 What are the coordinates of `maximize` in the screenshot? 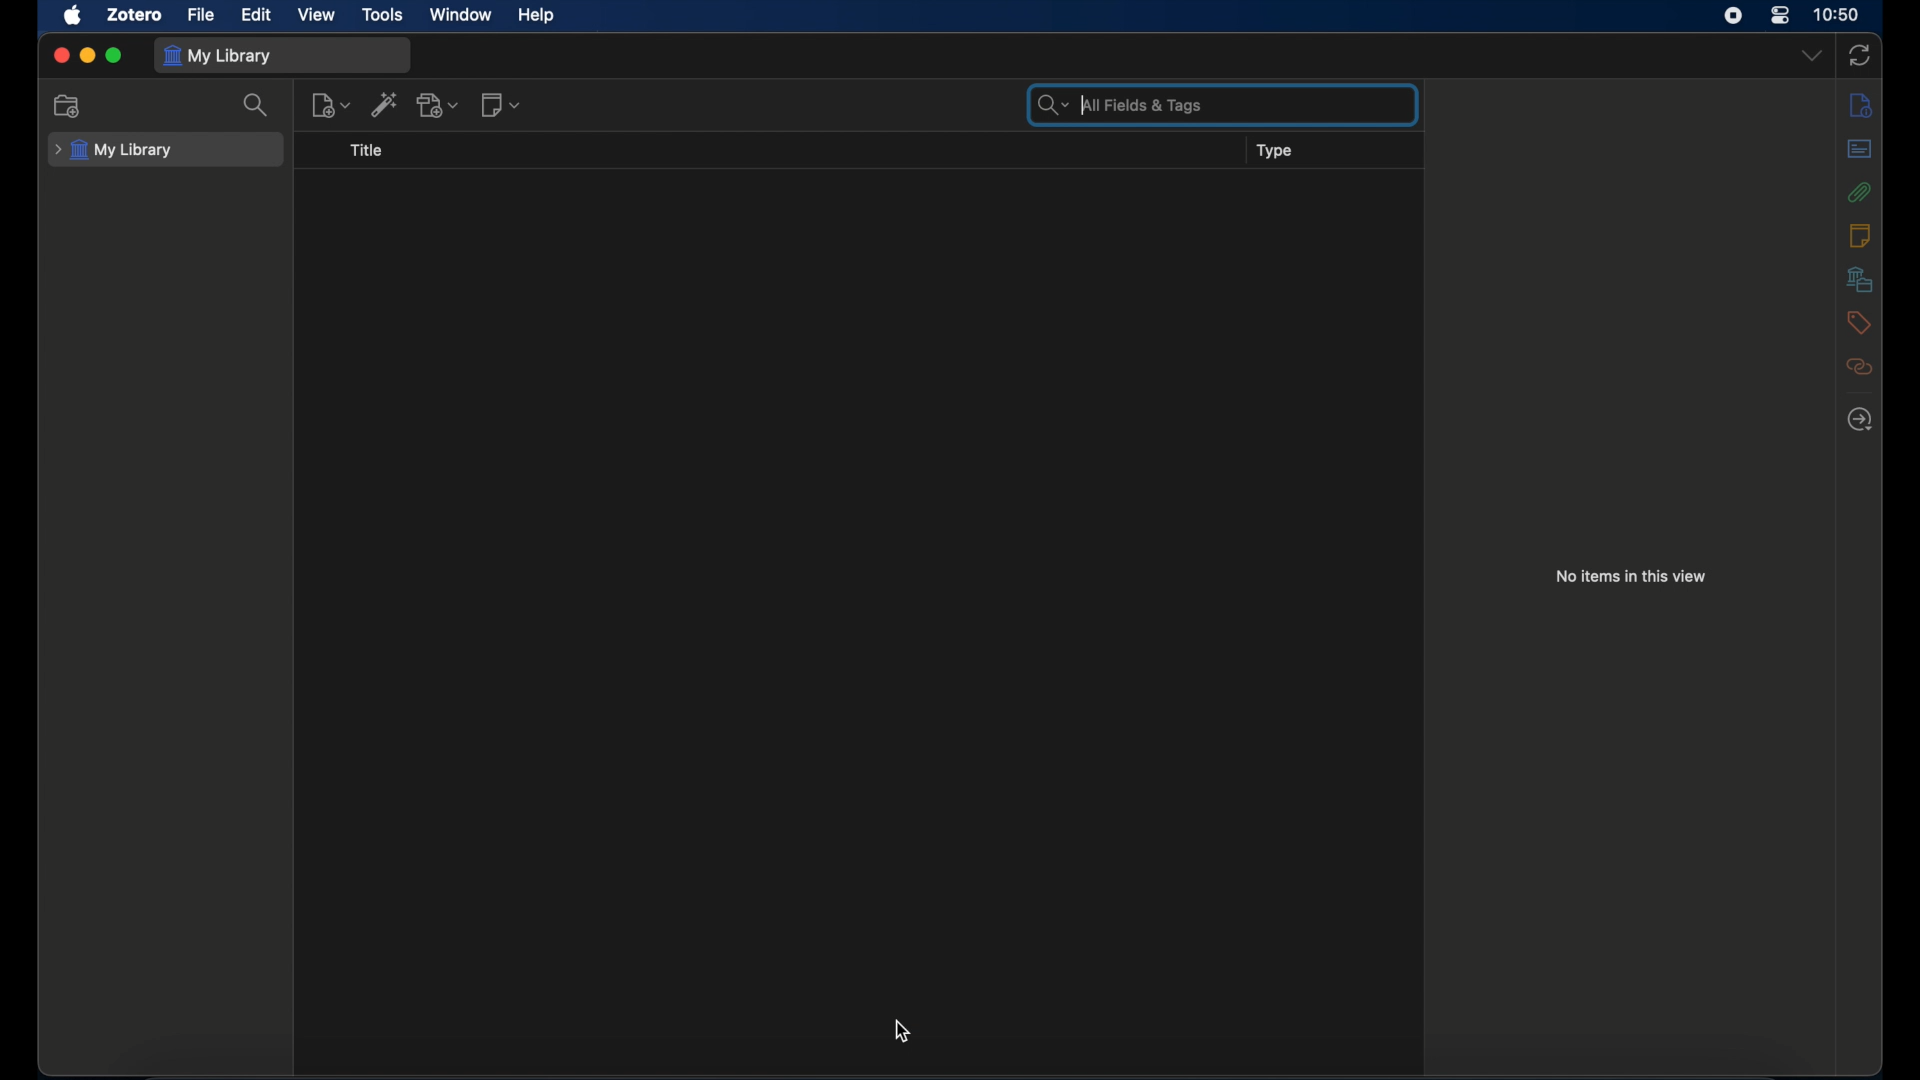 It's located at (114, 56).